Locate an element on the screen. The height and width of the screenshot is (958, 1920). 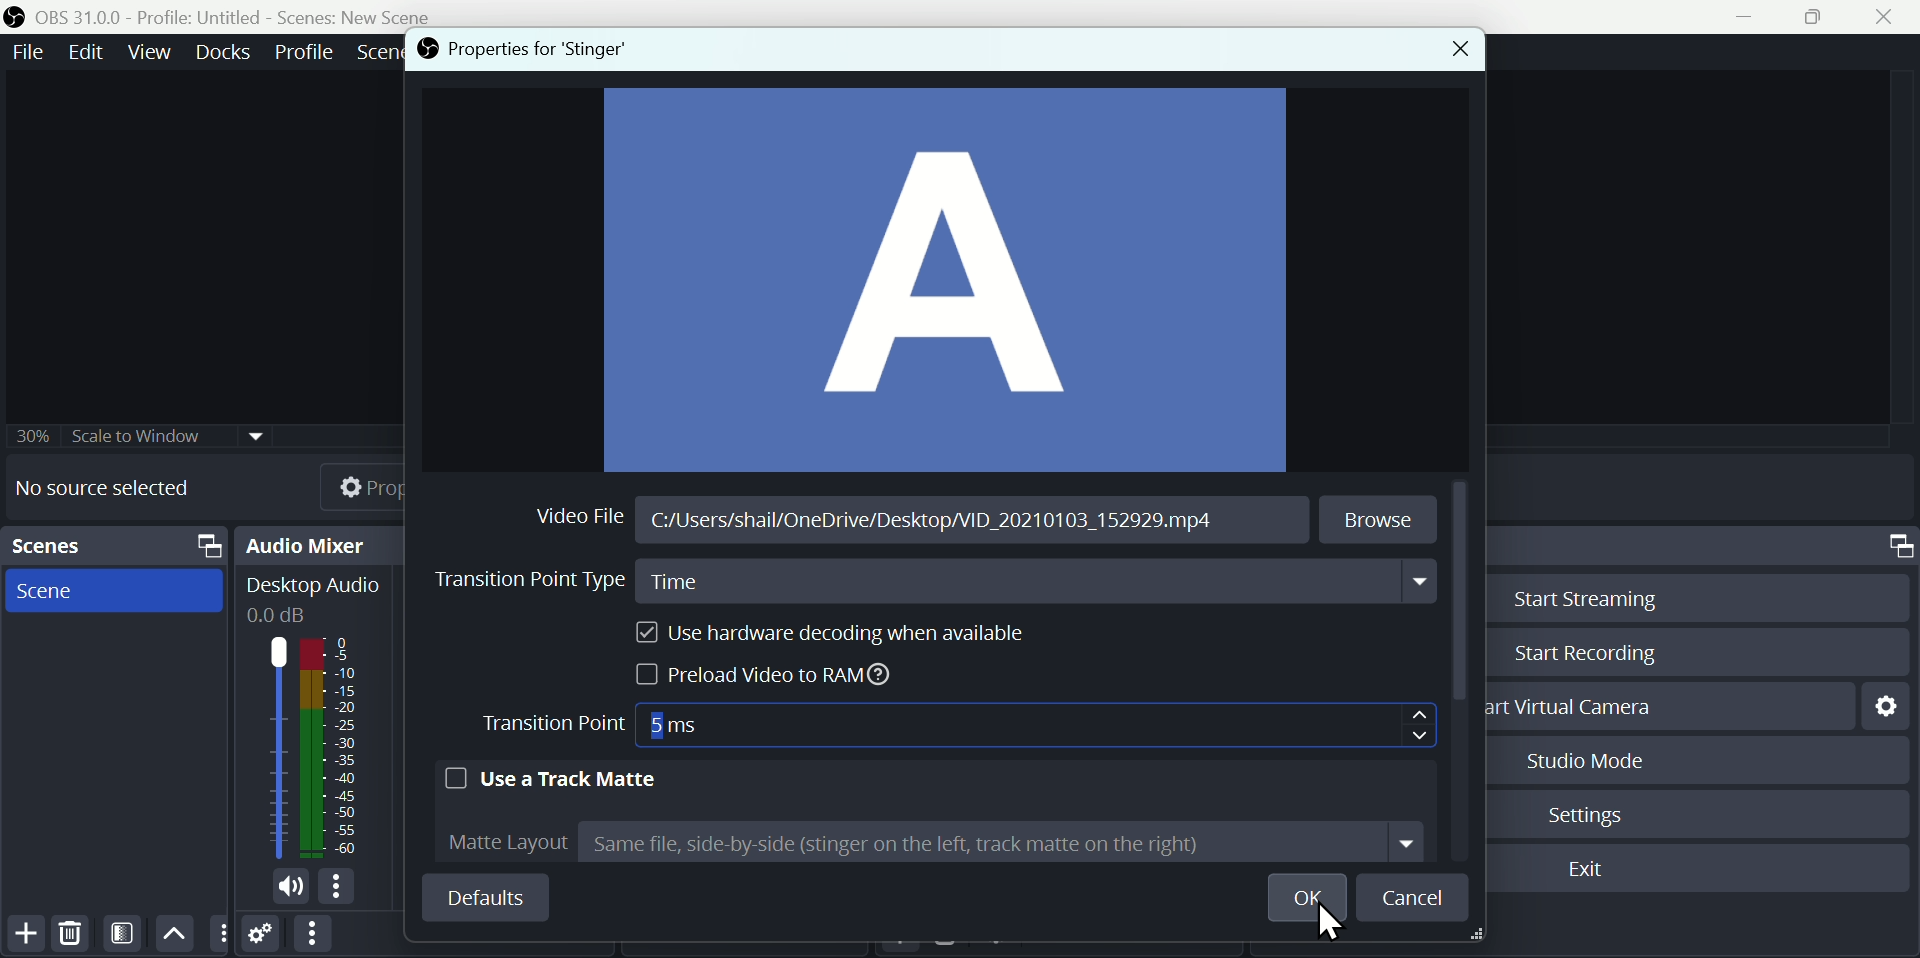
 is located at coordinates (24, 51).